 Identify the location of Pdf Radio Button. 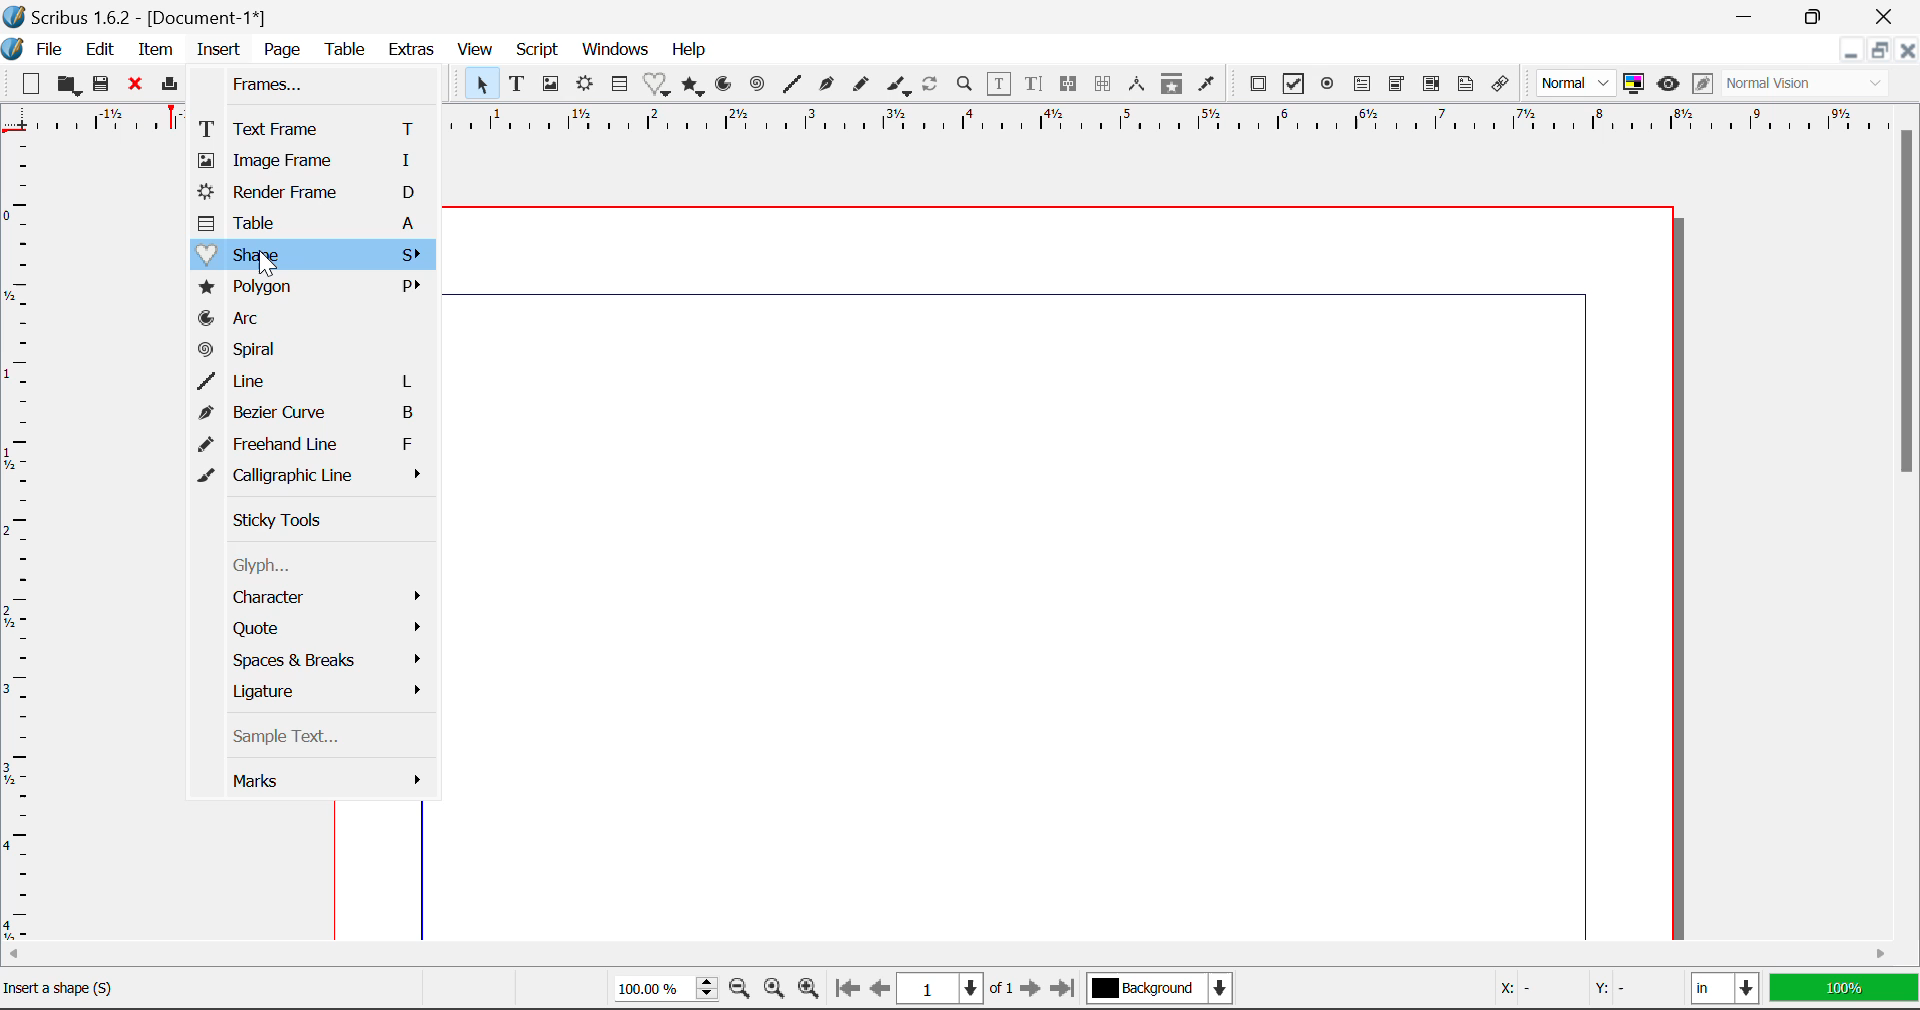
(1330, 87).